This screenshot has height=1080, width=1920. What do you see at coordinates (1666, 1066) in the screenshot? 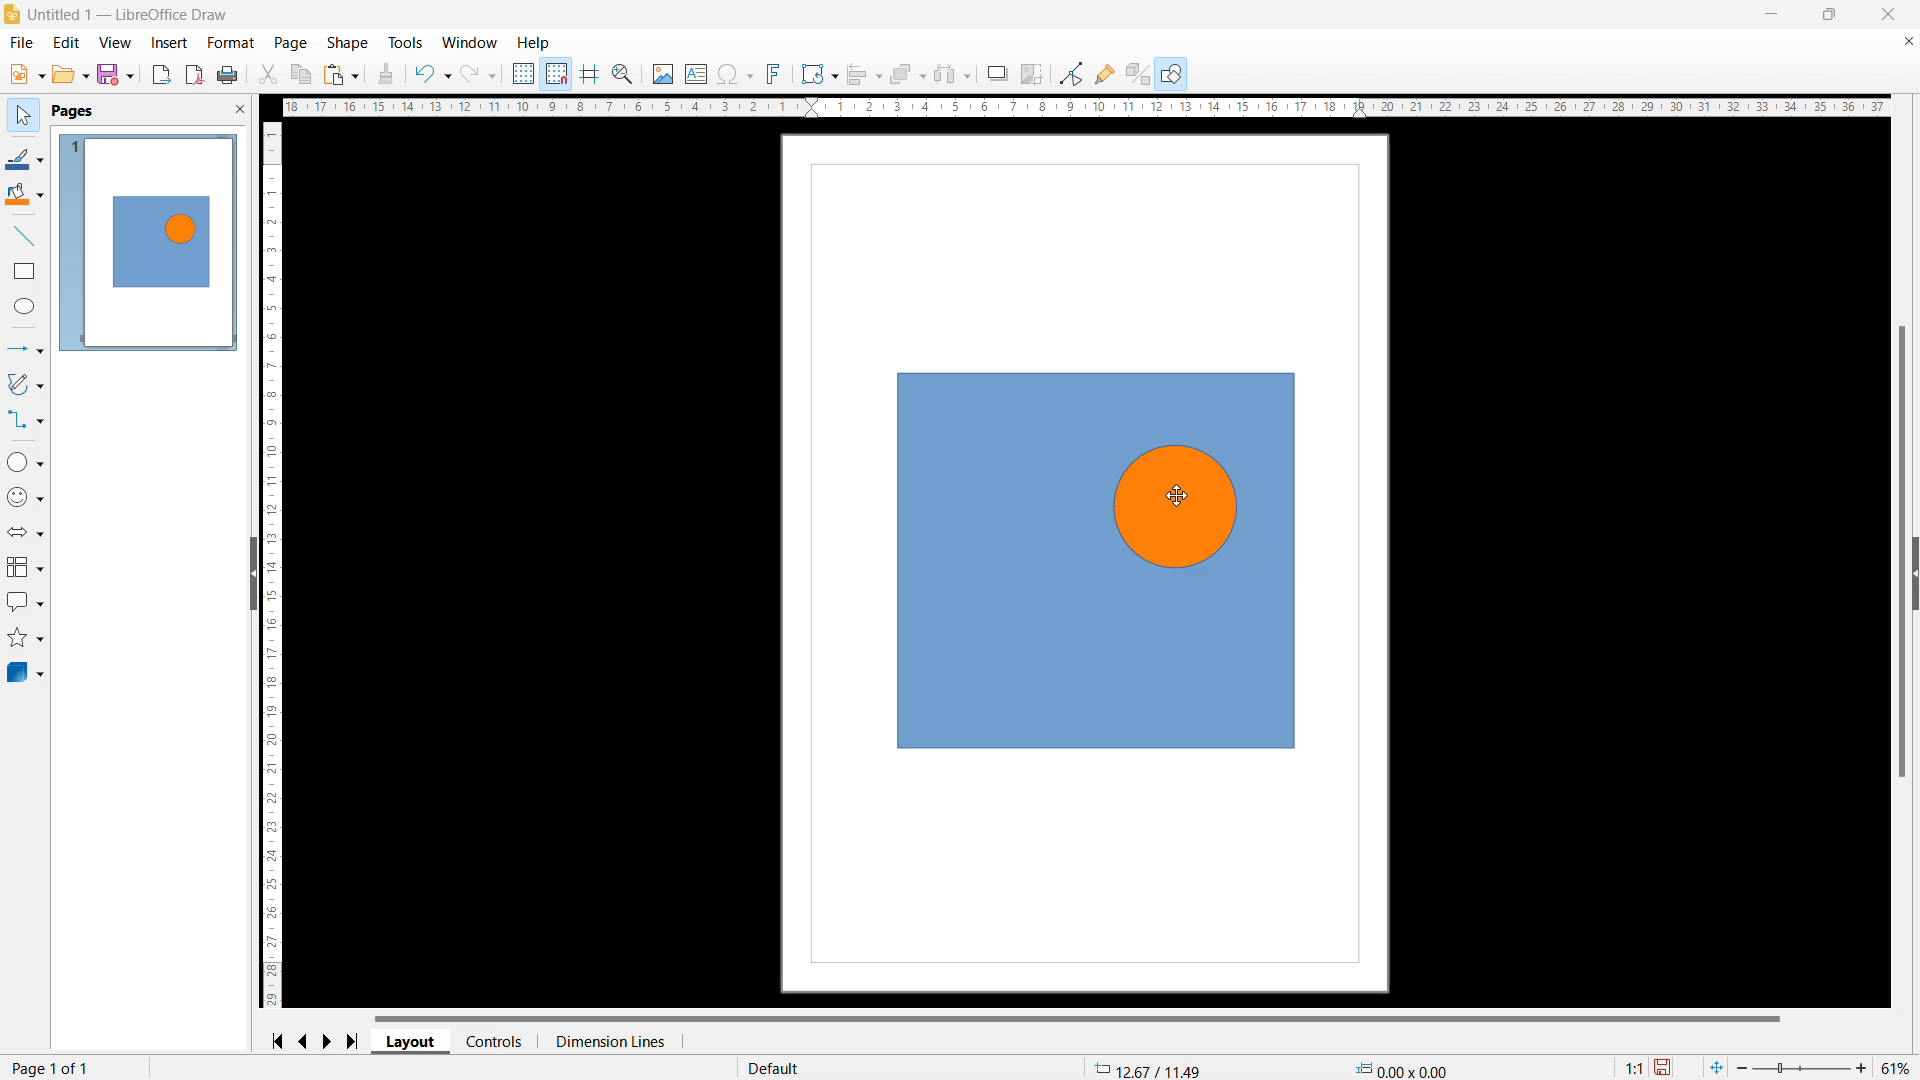
I see `save` at bounding box center [1666, 1066].